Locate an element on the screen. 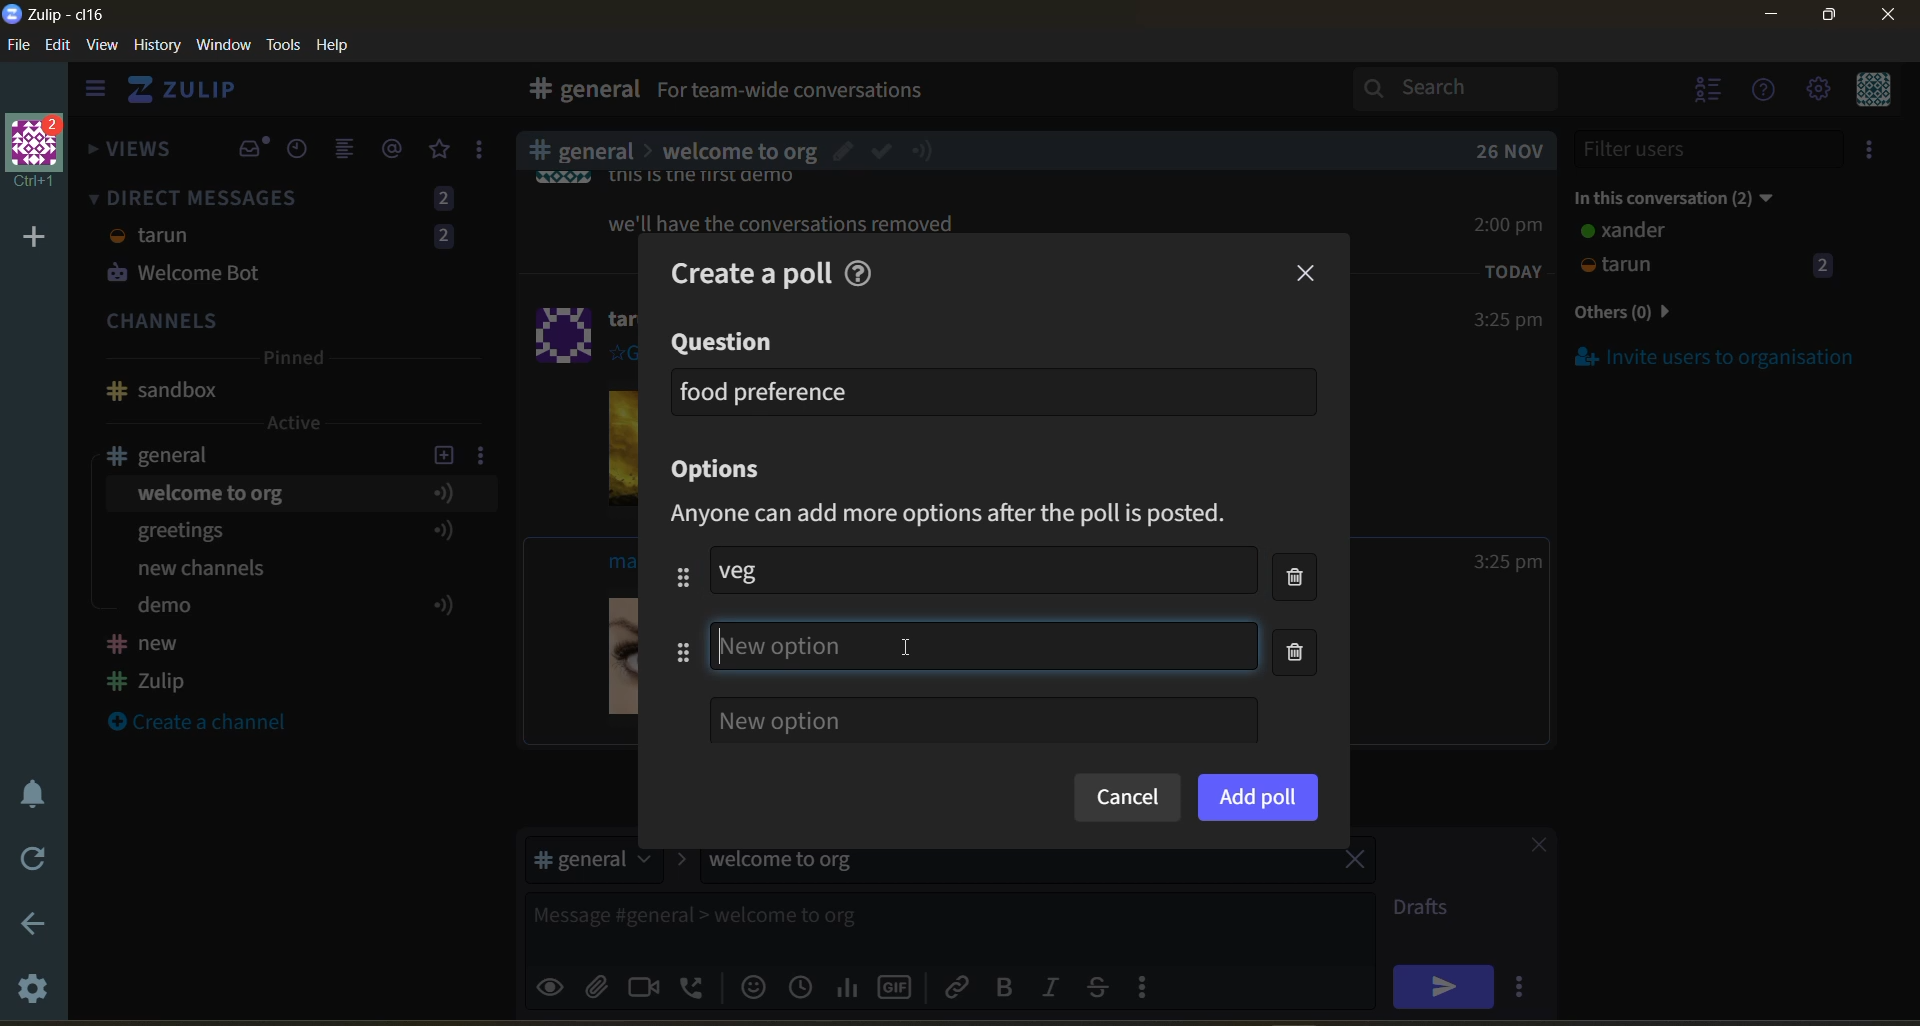  close is located at coordinates (1308, 274).